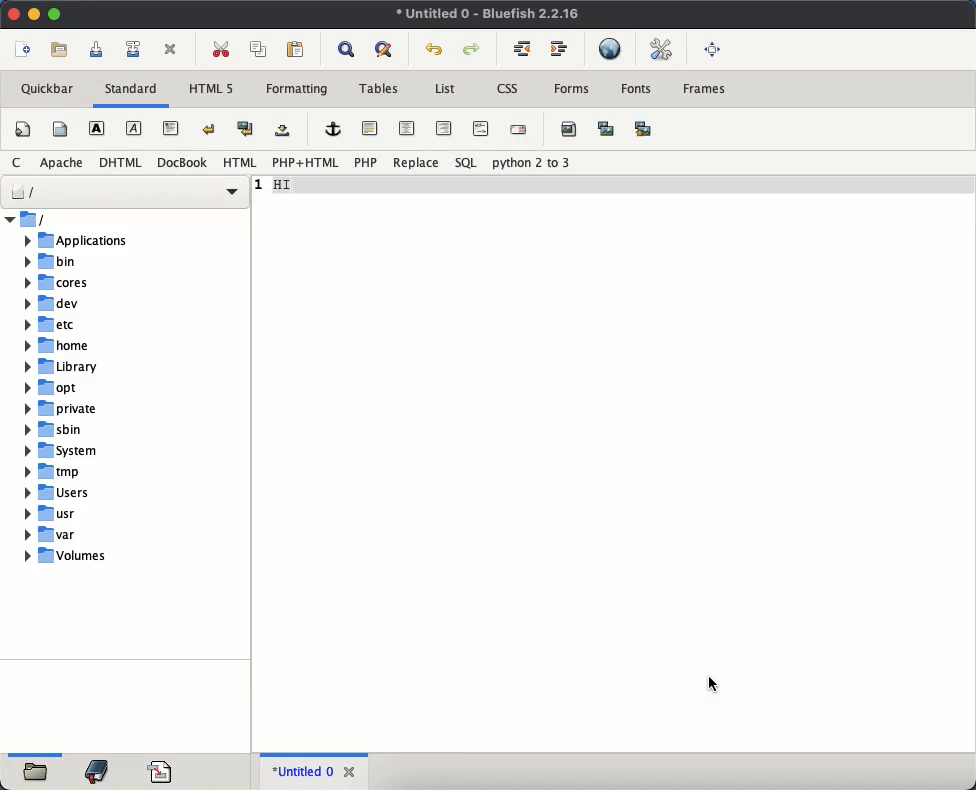 This screenshot has height=790, width=976. I want to click on private, so click(100, 409).